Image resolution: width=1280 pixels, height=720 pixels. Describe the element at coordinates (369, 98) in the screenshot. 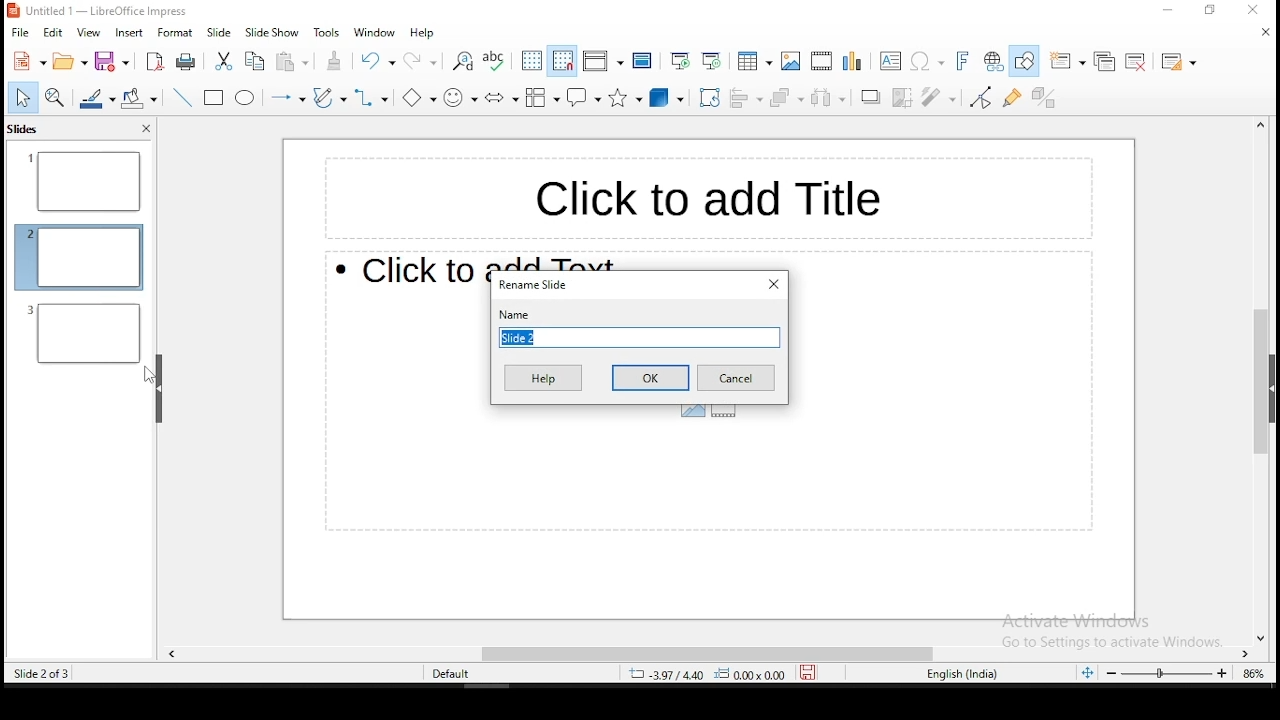

I see `connectors` at that location.